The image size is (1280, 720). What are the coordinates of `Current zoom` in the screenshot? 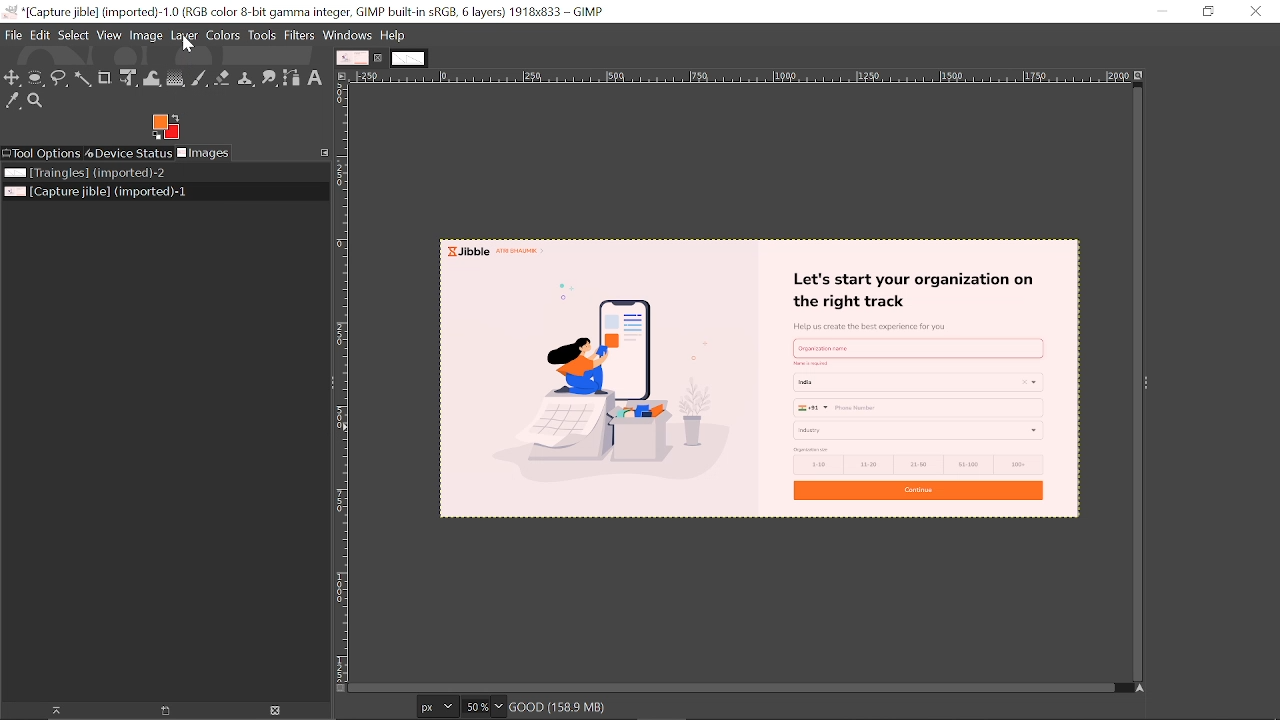 It's located at (478, 706).